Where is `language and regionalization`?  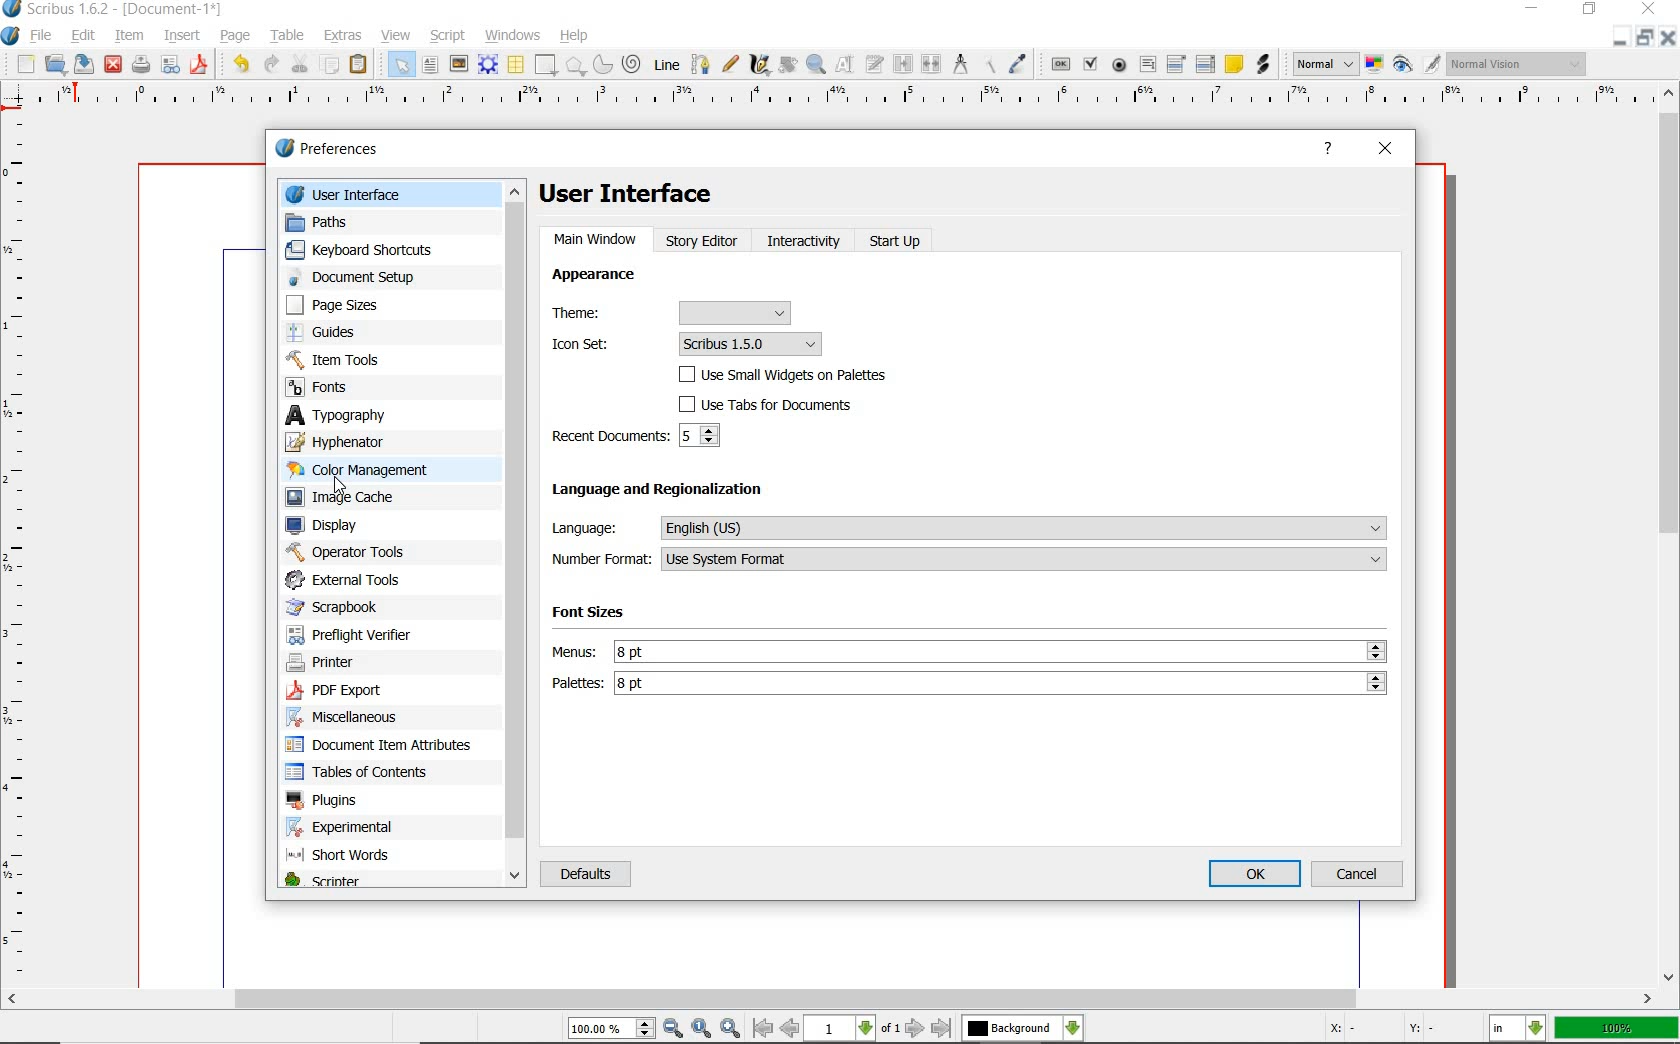
language and regionalization is located at coordinates (661, 490).